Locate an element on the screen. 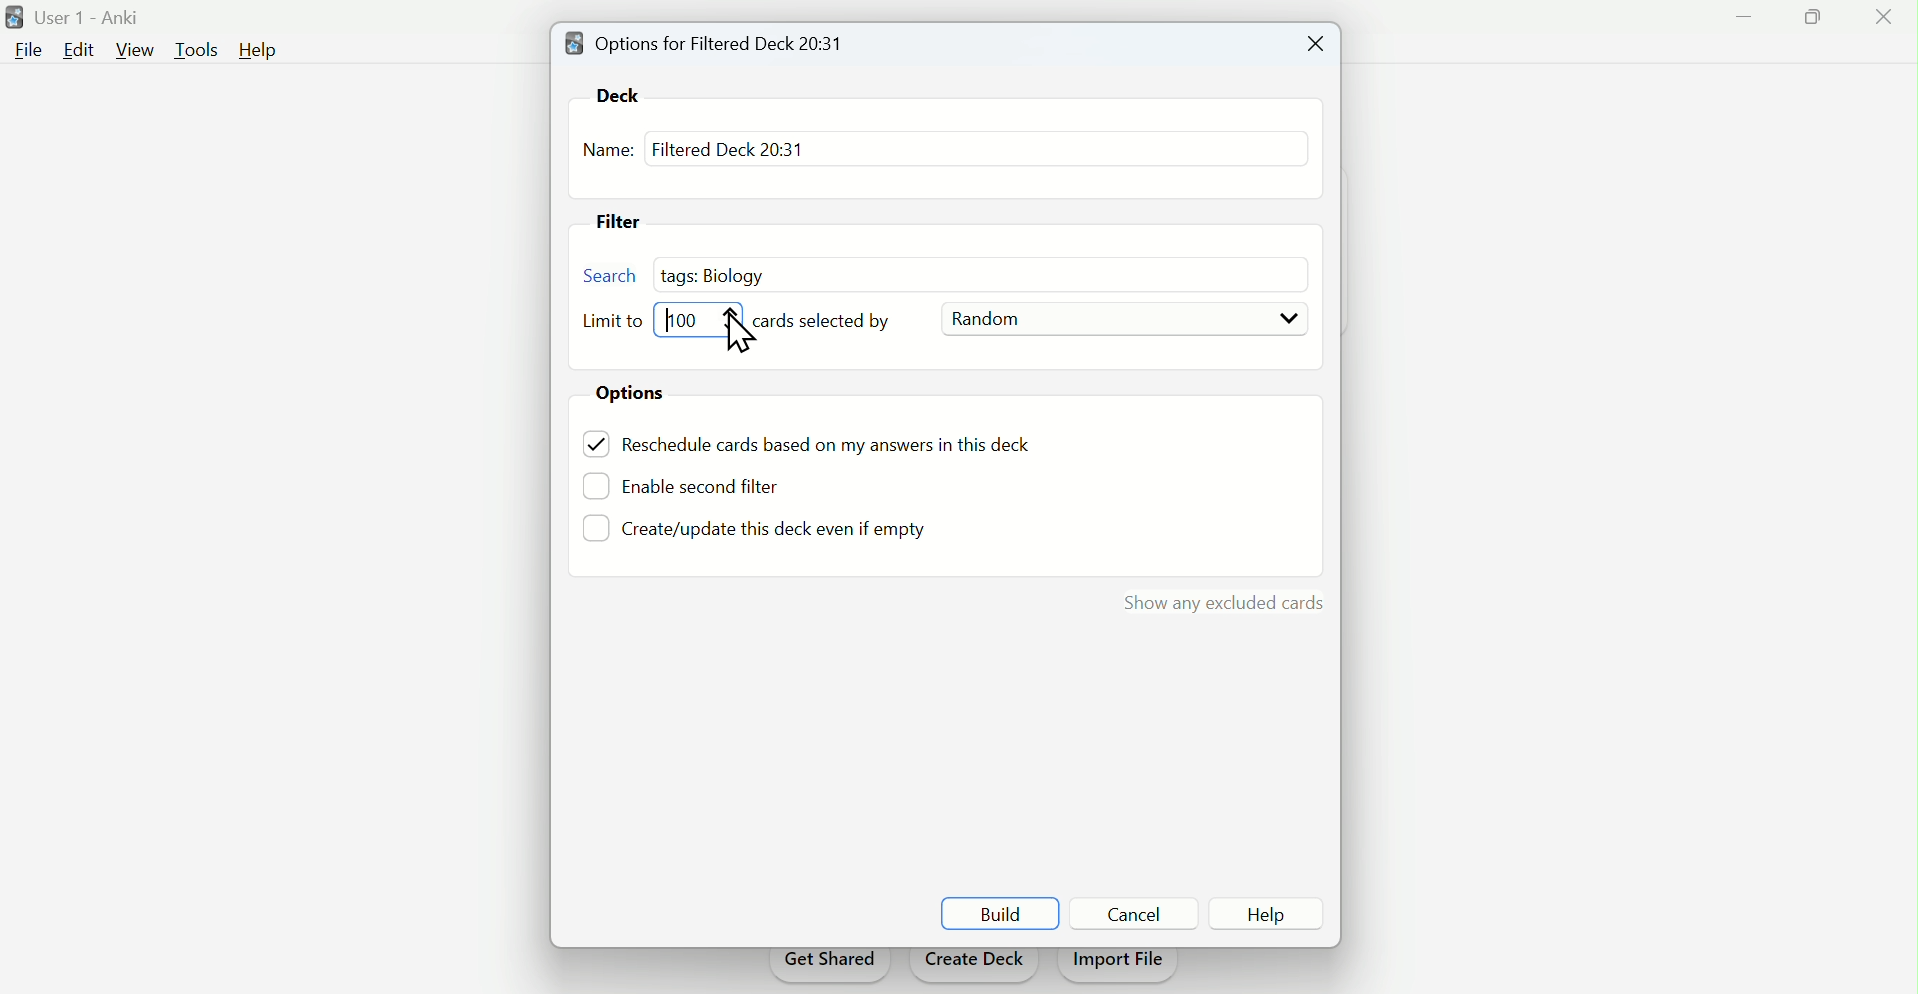 Image resolution: width=1918 pixels, height=994 pixels. Get shared is located at coordinates (828, 966).